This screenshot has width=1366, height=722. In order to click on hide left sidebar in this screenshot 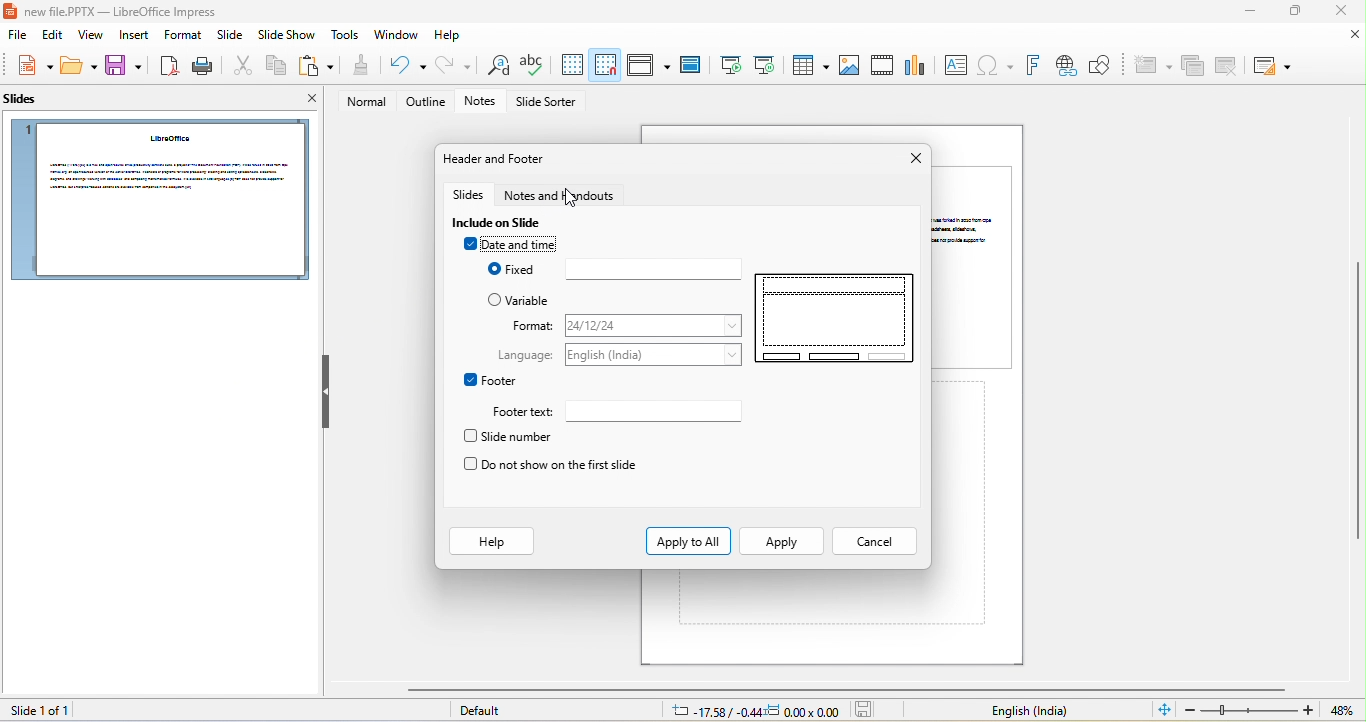, I will do `click(326, 391)`.